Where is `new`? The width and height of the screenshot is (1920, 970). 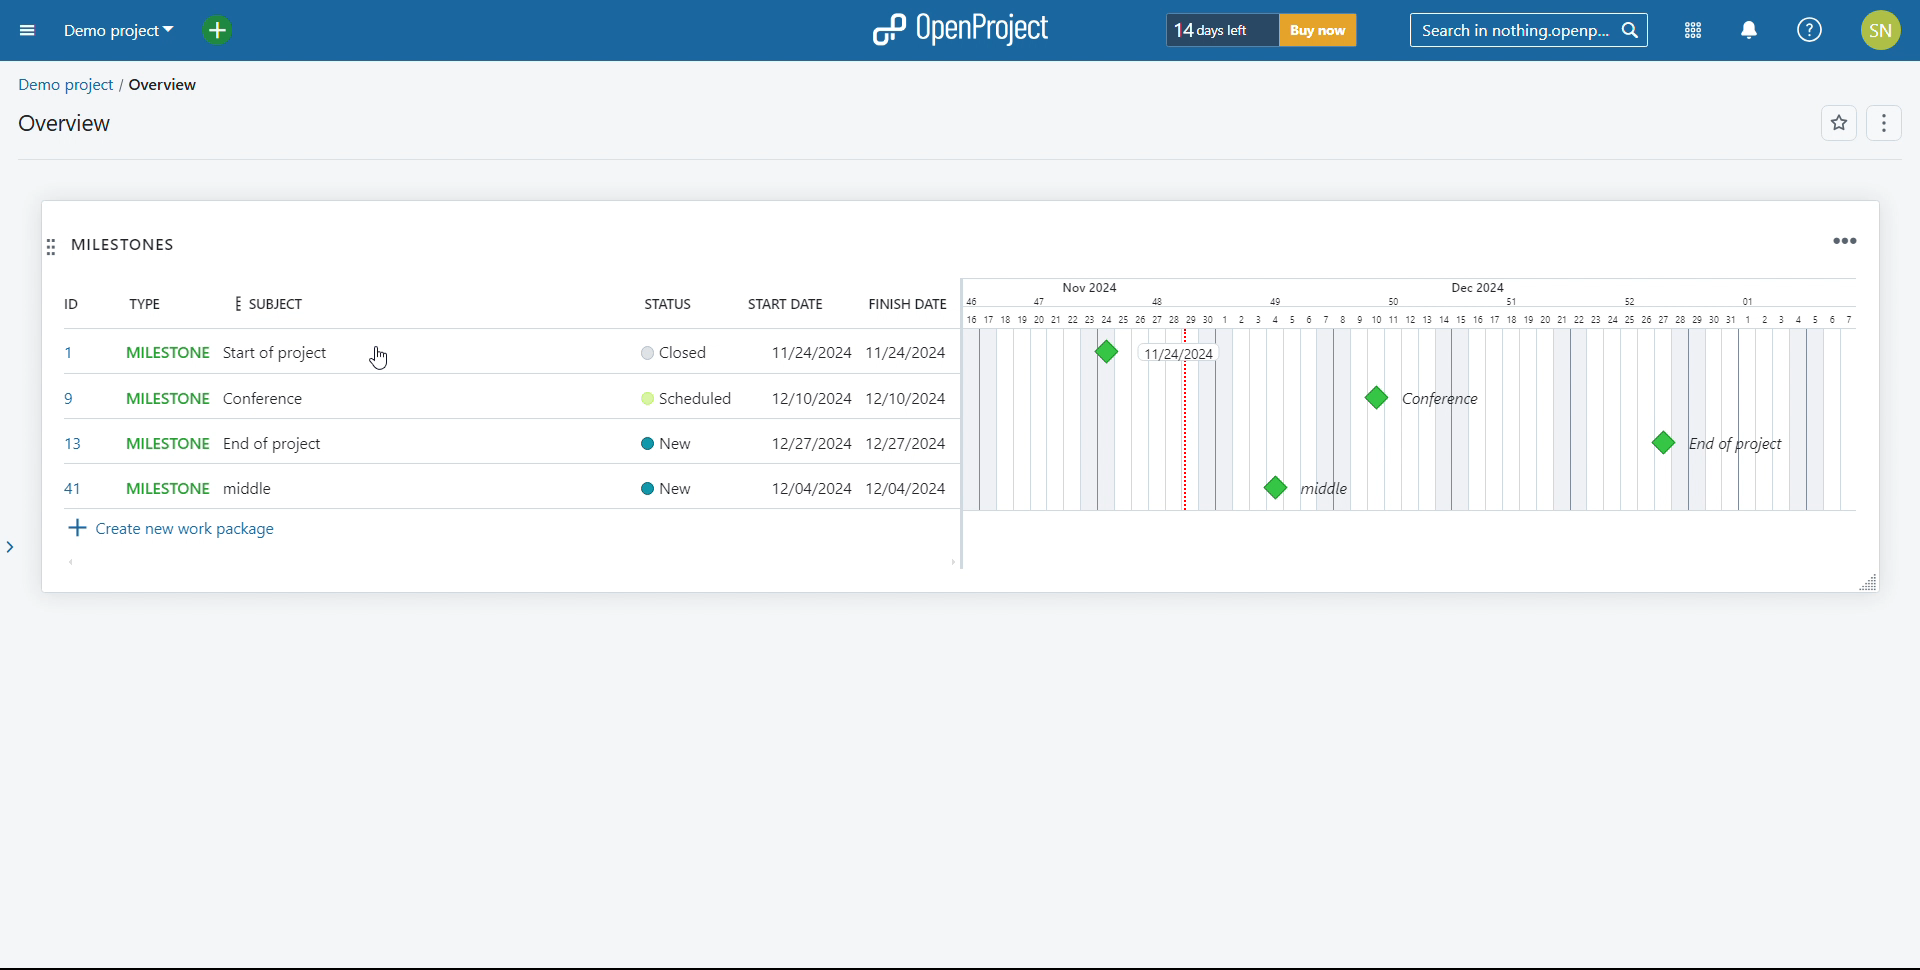 new is located at coordinates (667, 445).